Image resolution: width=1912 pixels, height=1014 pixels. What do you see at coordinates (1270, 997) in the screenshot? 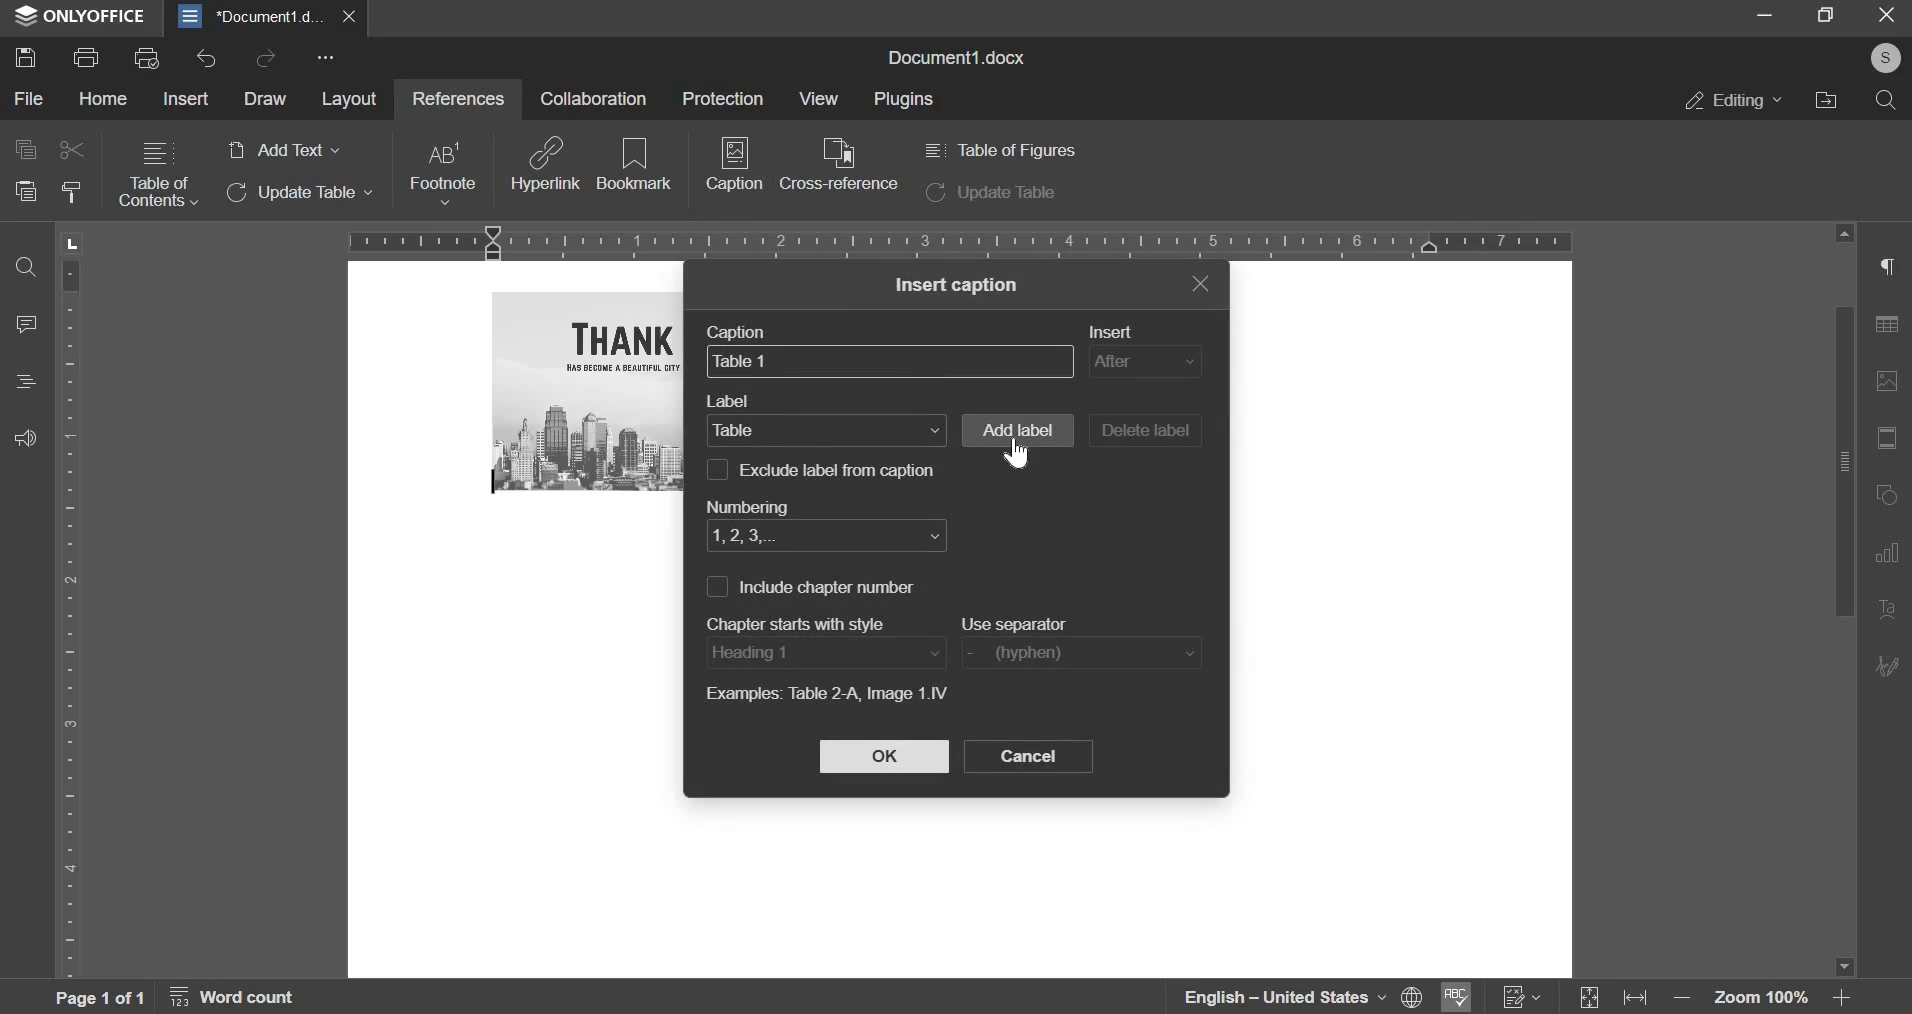
I see `language` at bounding box center [1270, 997].